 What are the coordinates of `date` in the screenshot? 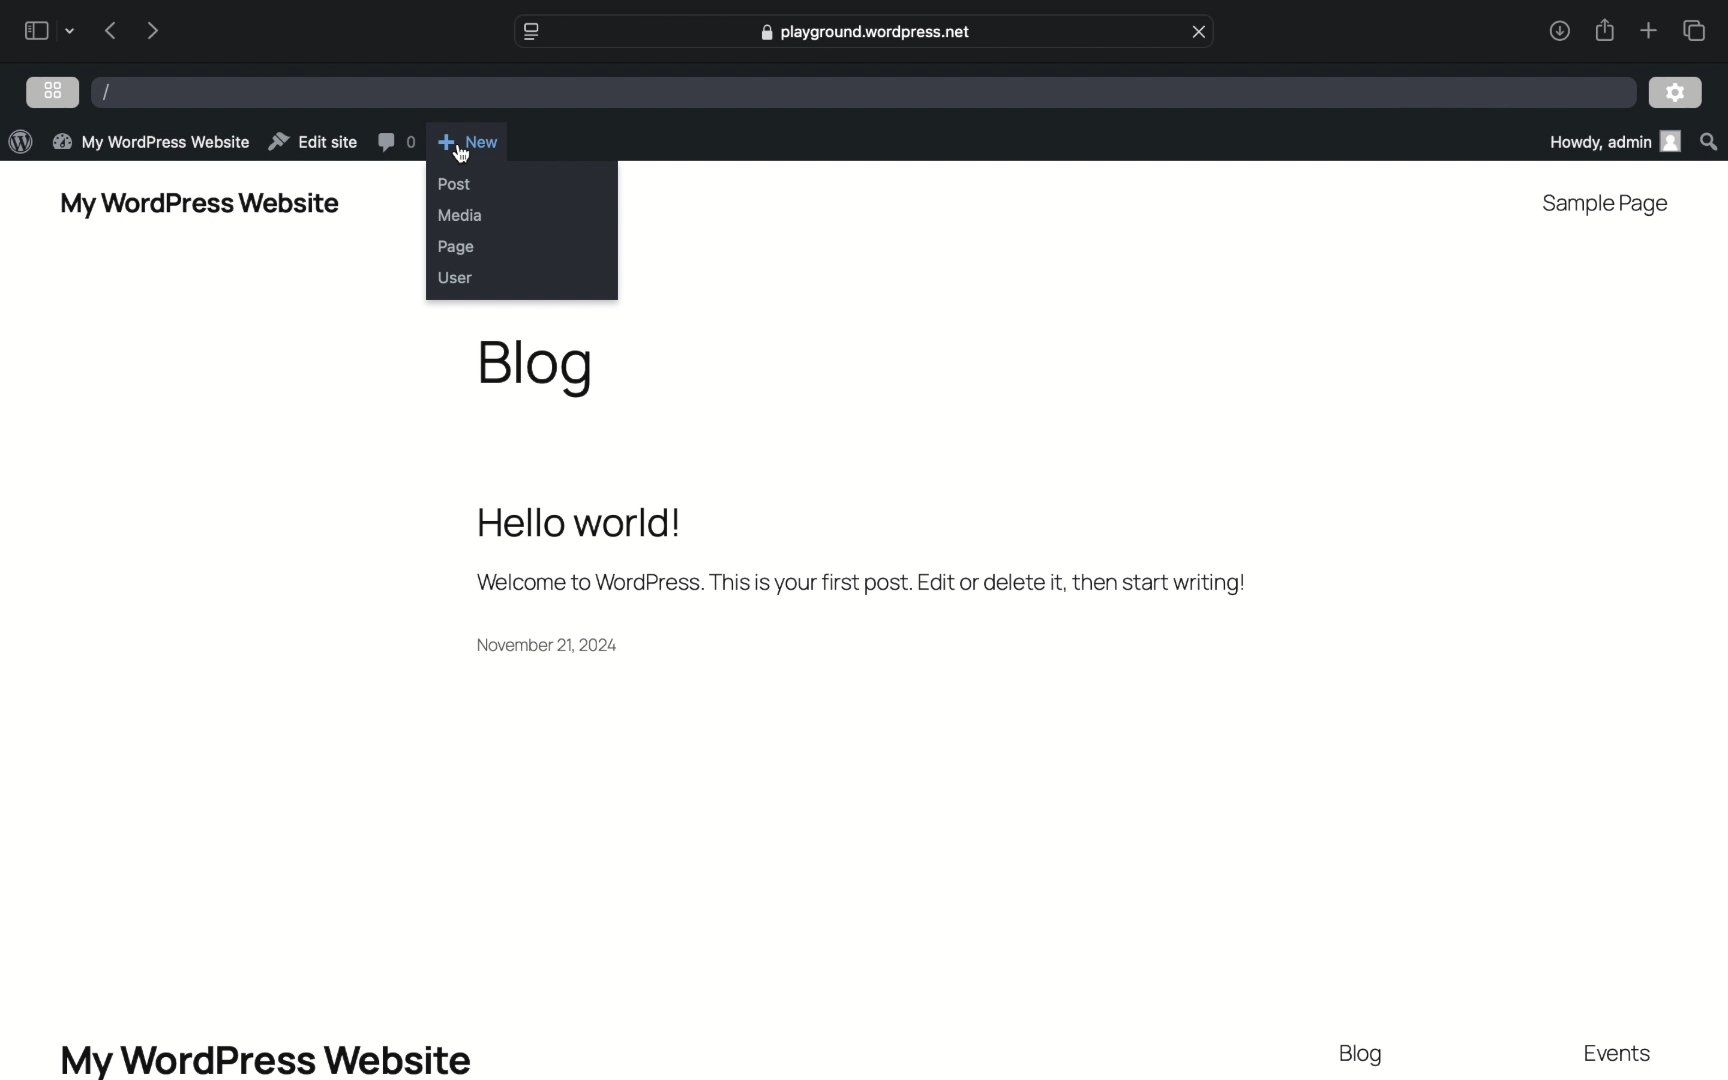 It's located at (550, 644).